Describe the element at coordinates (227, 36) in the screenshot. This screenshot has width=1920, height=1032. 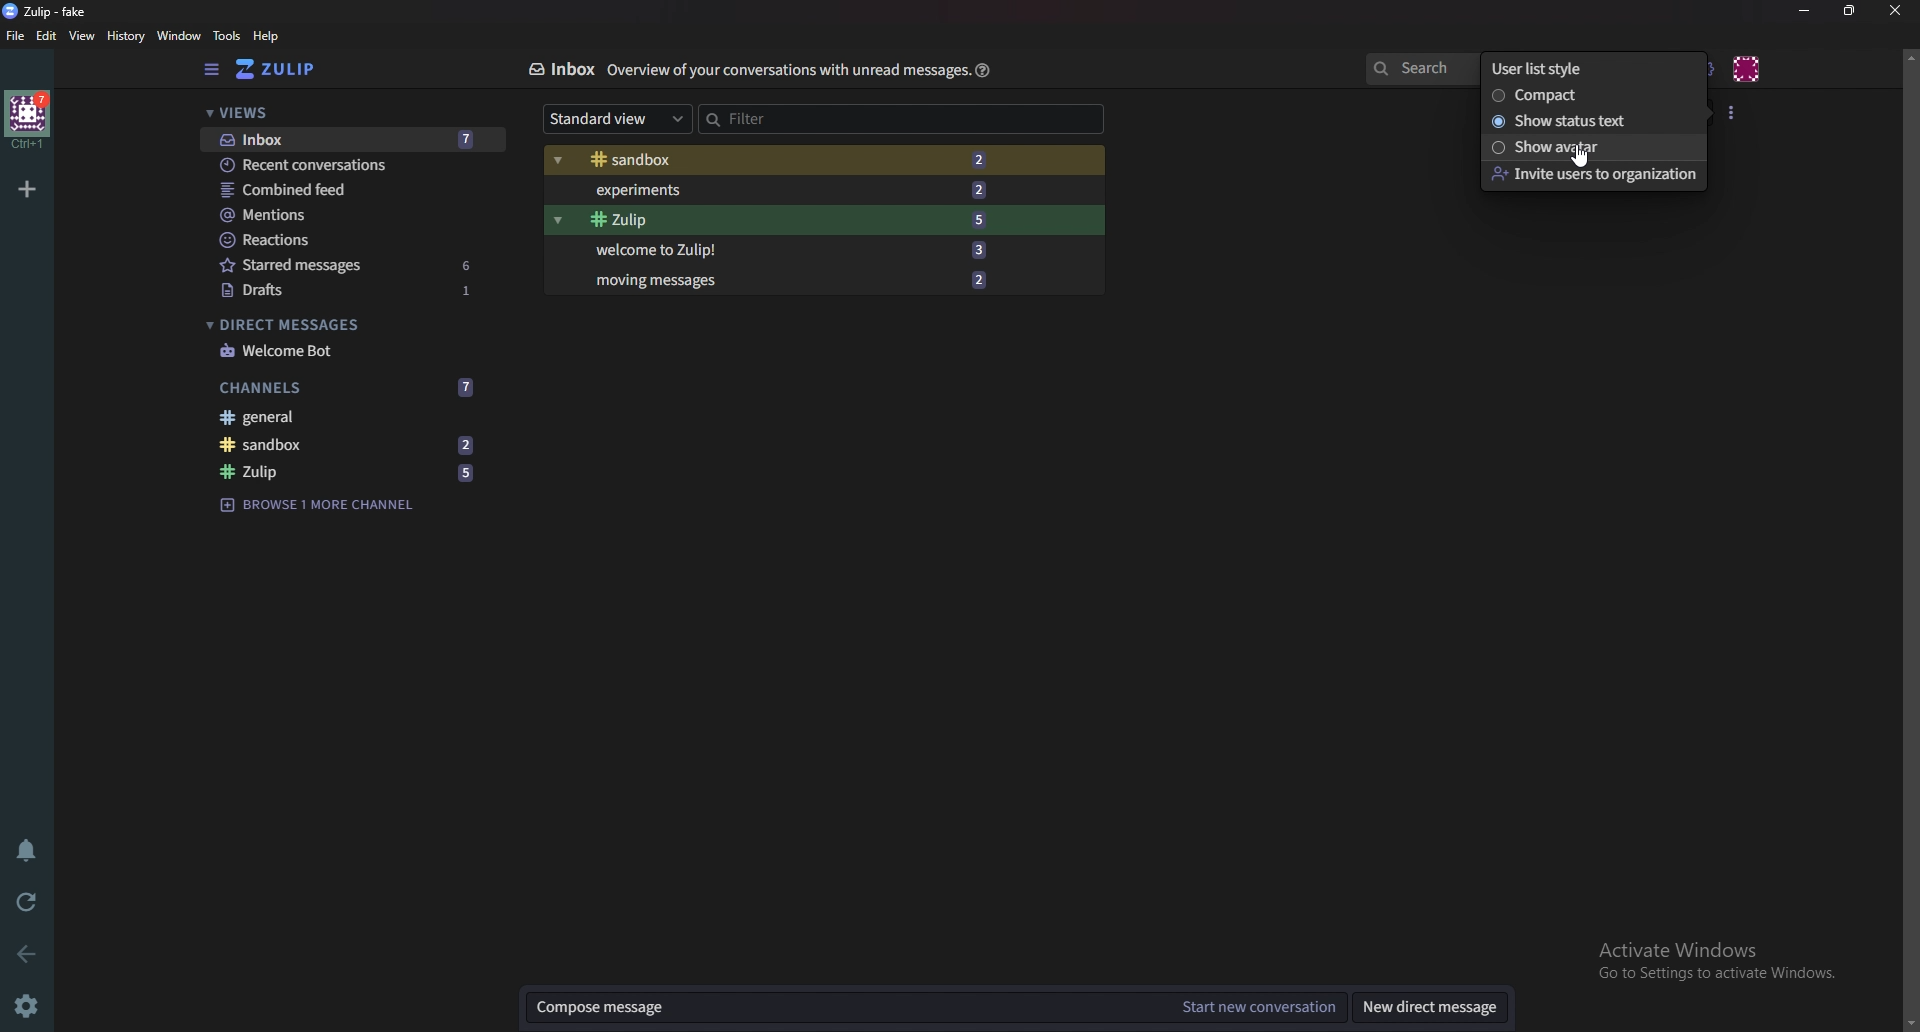
I see `Tools` at that location.